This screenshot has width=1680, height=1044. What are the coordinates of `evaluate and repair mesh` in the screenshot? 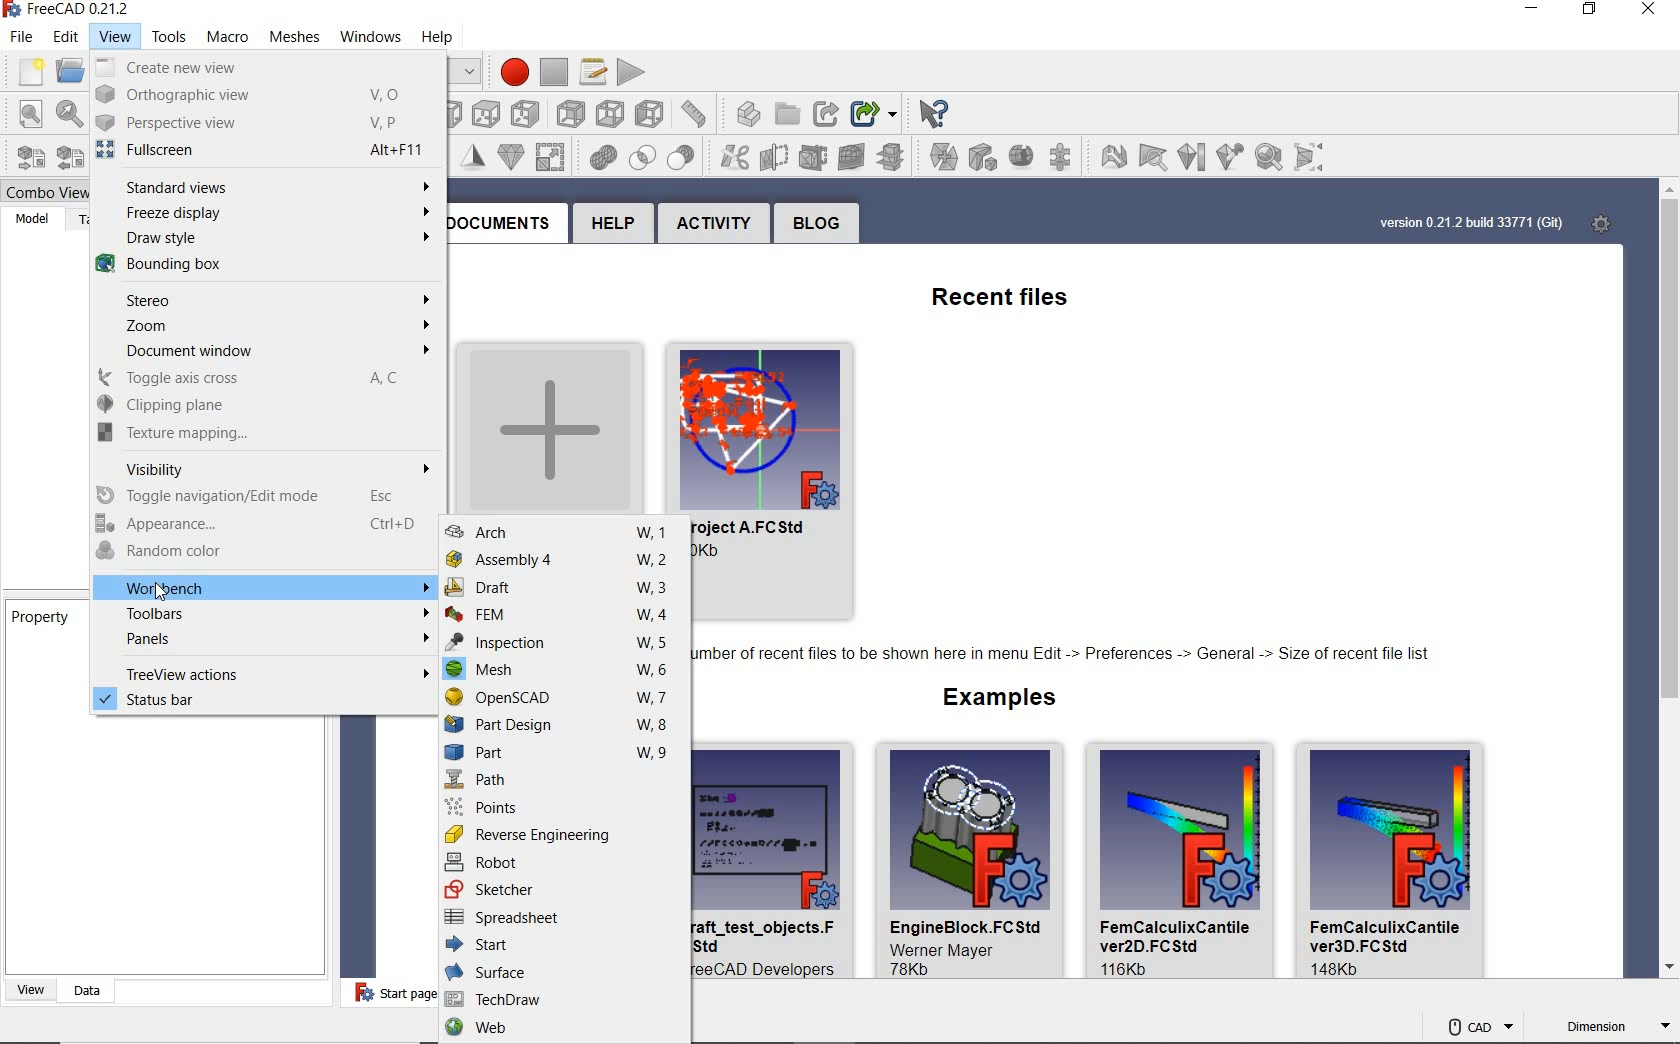 It's located at (1063, 156).